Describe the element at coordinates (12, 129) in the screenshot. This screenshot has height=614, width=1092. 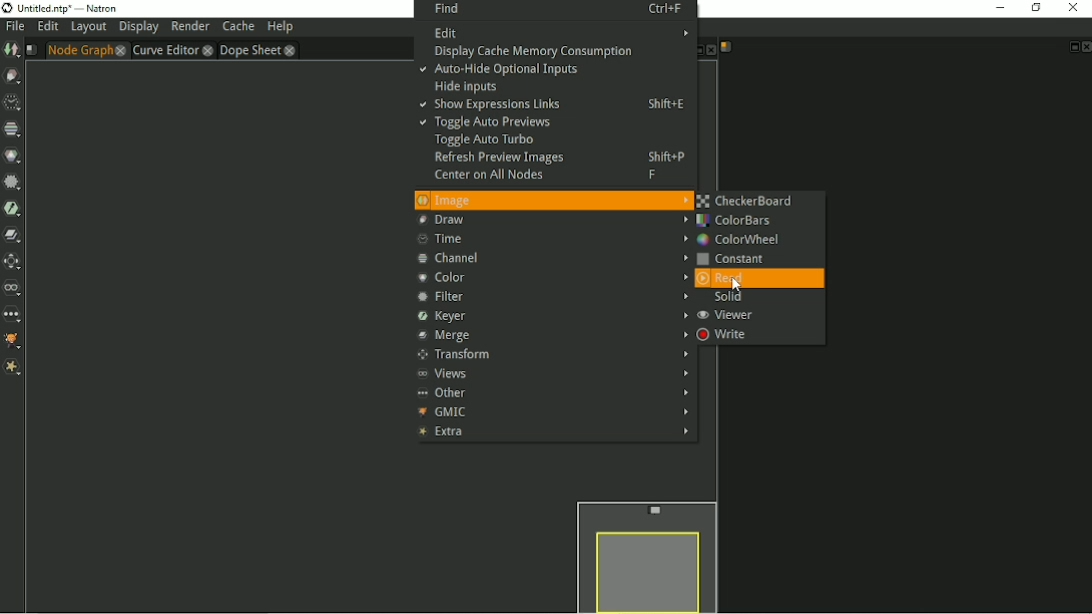
I see `Channel` at that location.